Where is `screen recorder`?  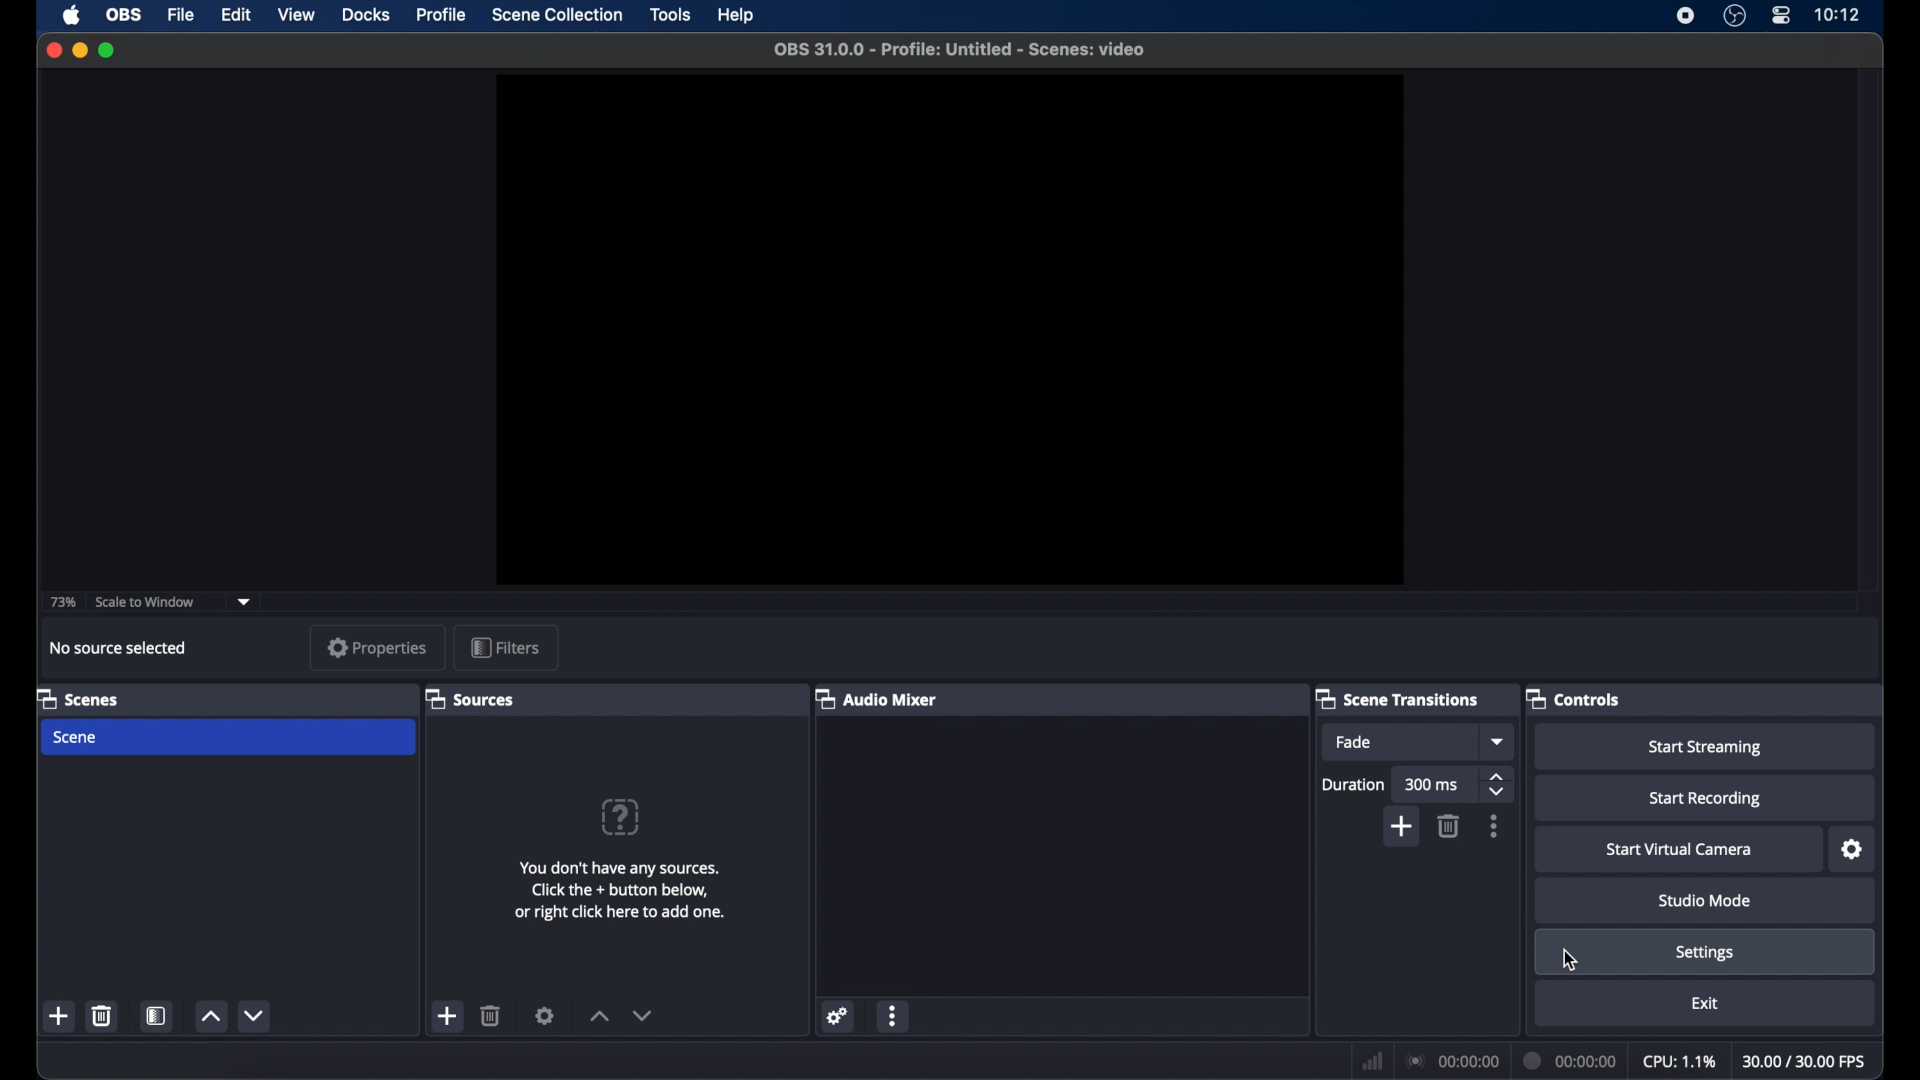 screen recorder is located at coordinates (1684, 16).